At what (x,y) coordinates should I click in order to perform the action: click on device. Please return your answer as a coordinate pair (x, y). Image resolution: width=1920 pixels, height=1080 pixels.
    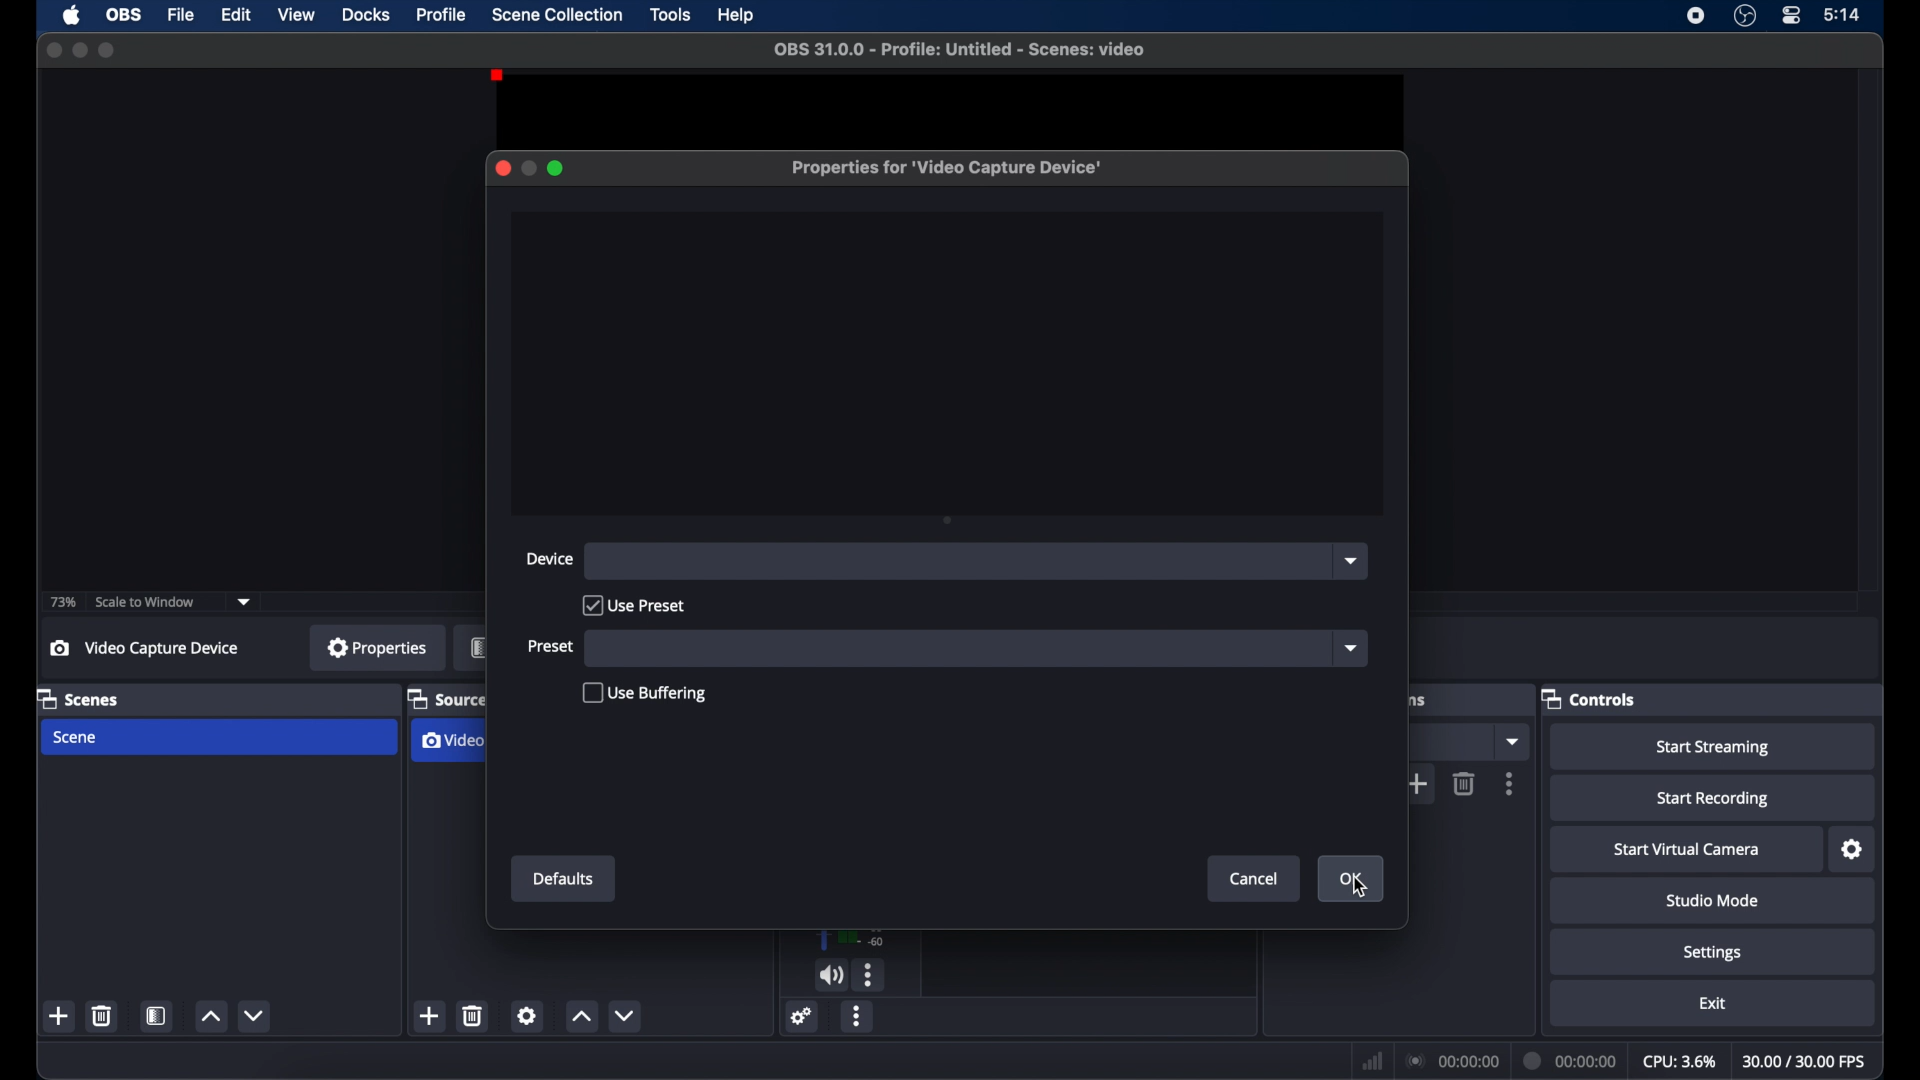
    Looking at the image, I should click on (551, 559).